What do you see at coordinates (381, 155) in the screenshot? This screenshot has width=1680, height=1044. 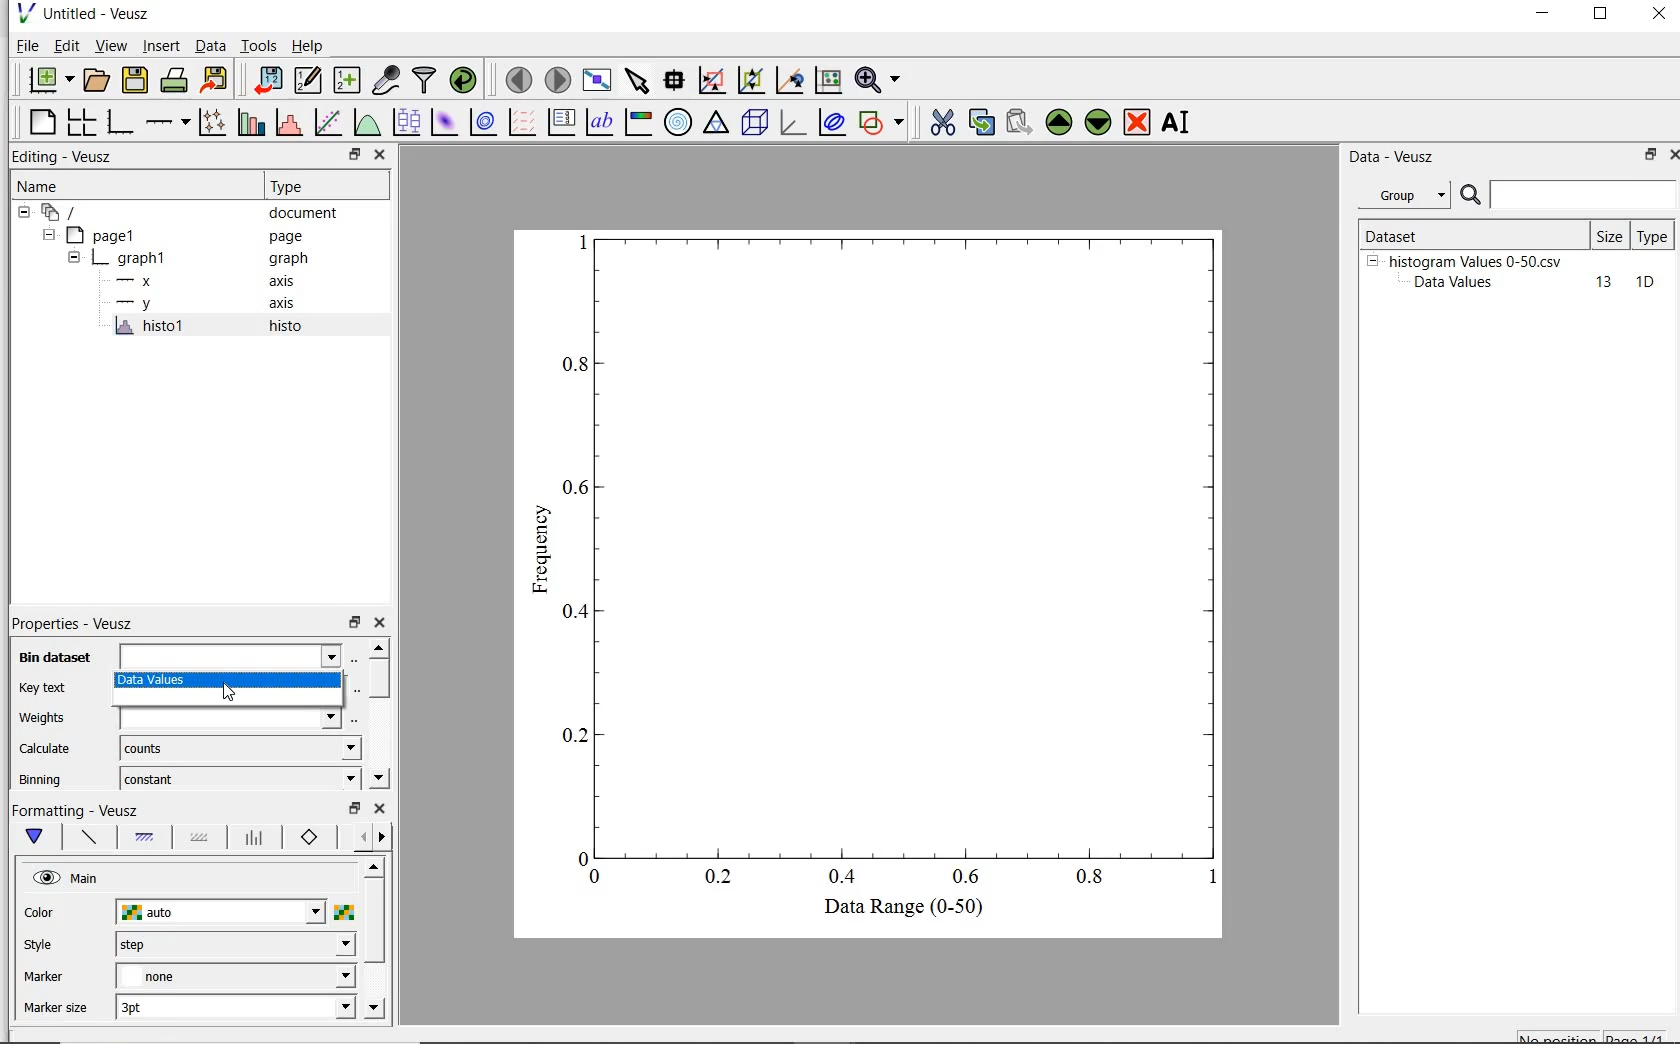 I see `close` at bounding box center [381, 155].